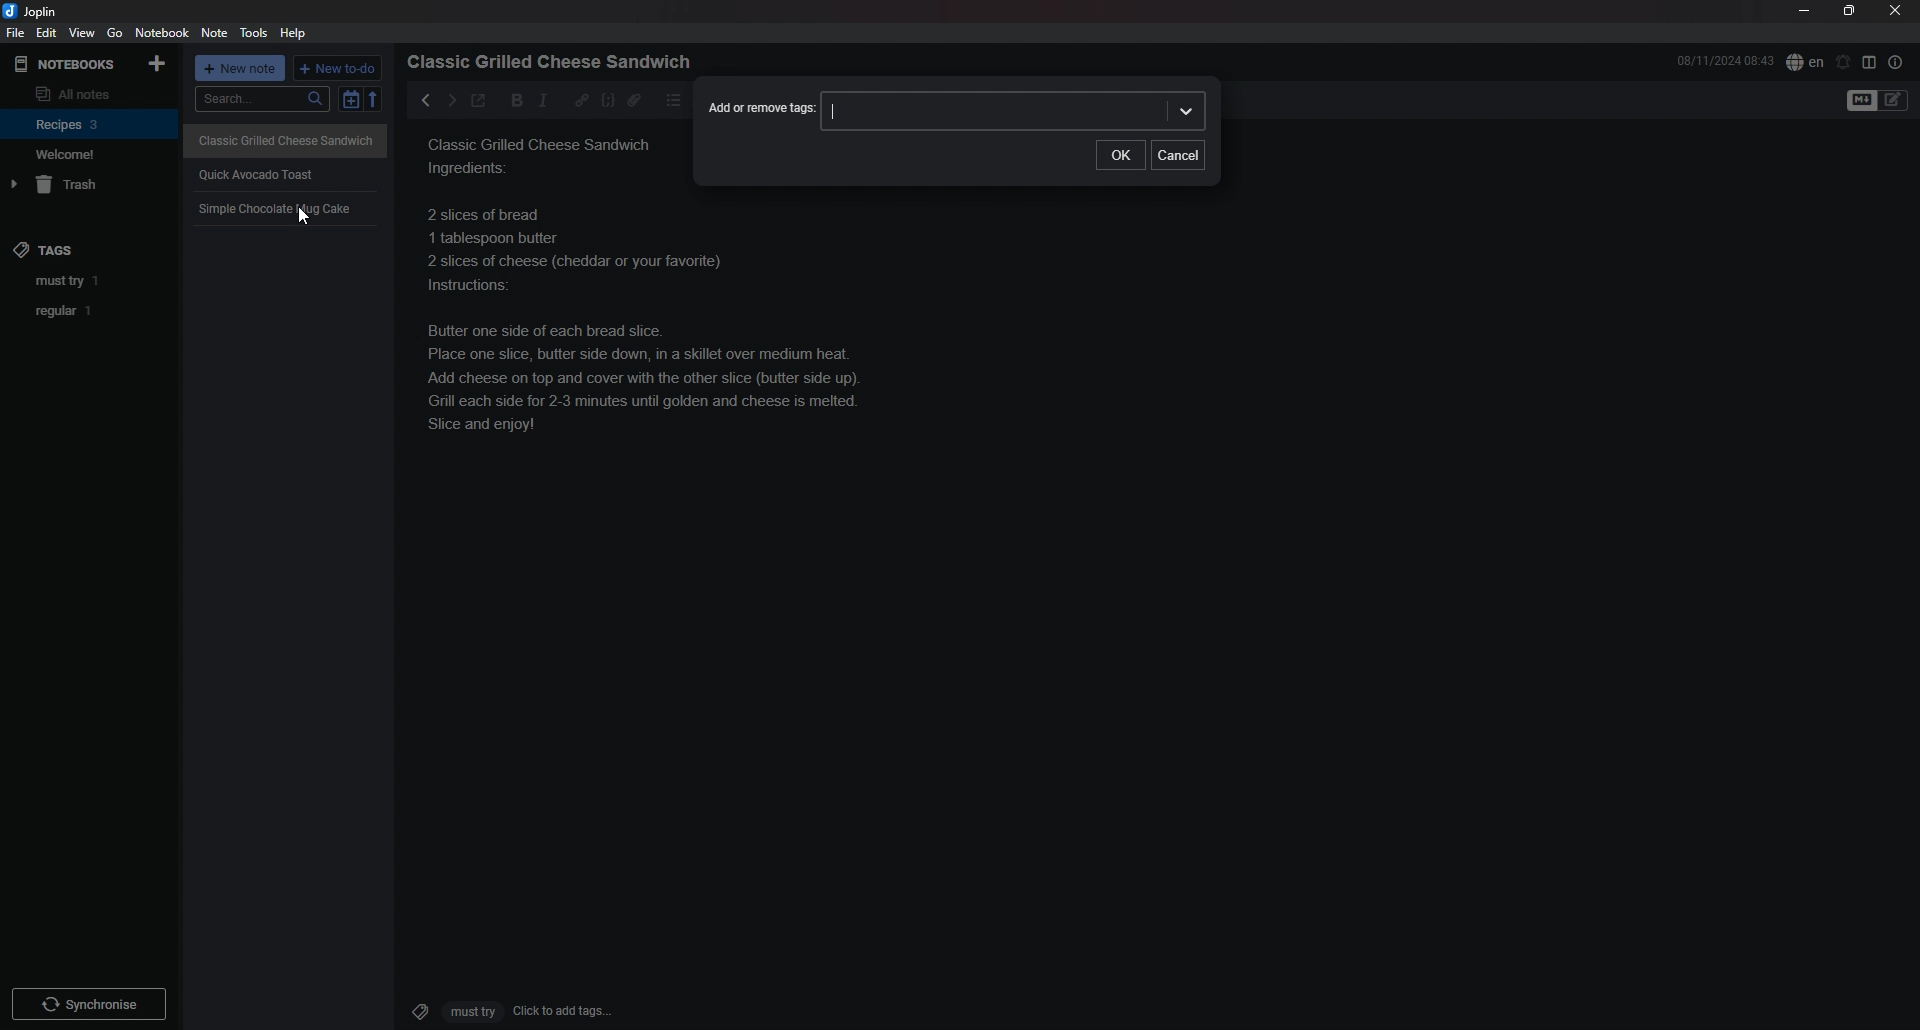 The height and width of the screenshot is (1030, 1920). I want to click on notebook, so click(164, 32).